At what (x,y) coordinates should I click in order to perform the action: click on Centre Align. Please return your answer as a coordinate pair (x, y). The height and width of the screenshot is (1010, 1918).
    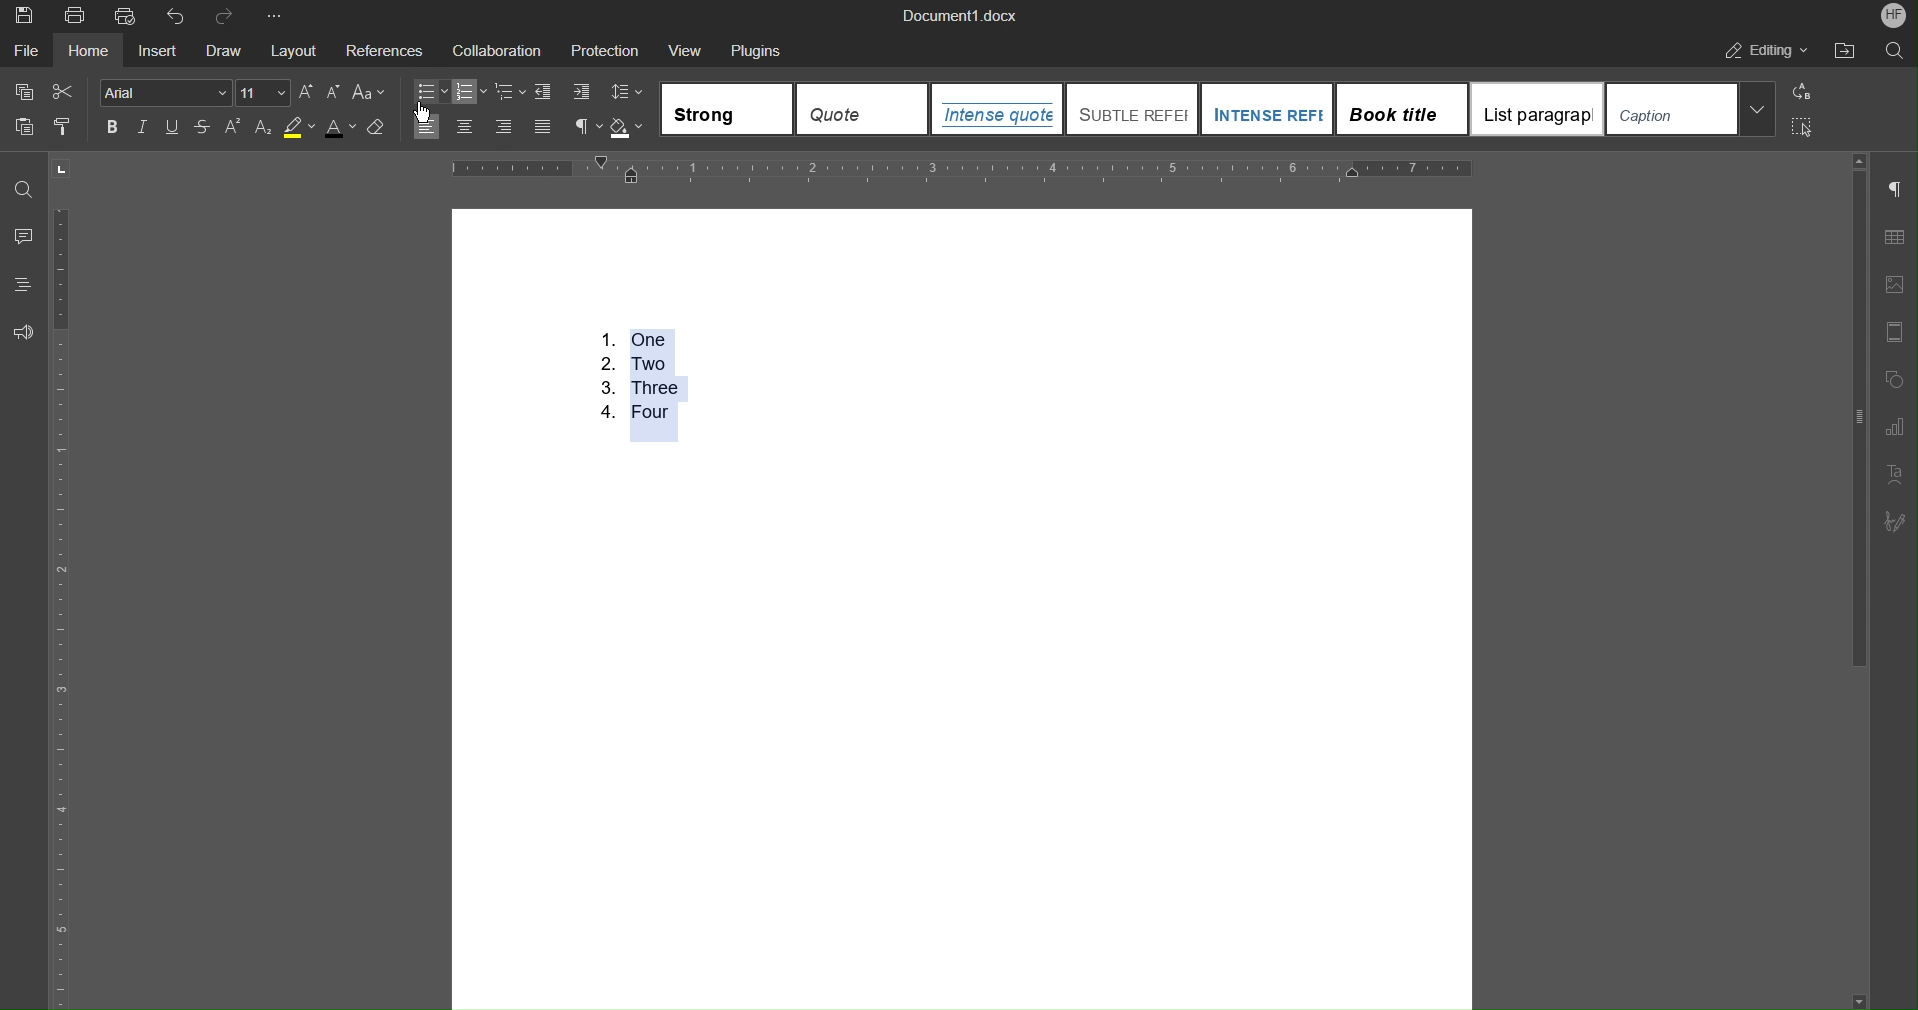
    Looking at the image, I should click on (466, 127).